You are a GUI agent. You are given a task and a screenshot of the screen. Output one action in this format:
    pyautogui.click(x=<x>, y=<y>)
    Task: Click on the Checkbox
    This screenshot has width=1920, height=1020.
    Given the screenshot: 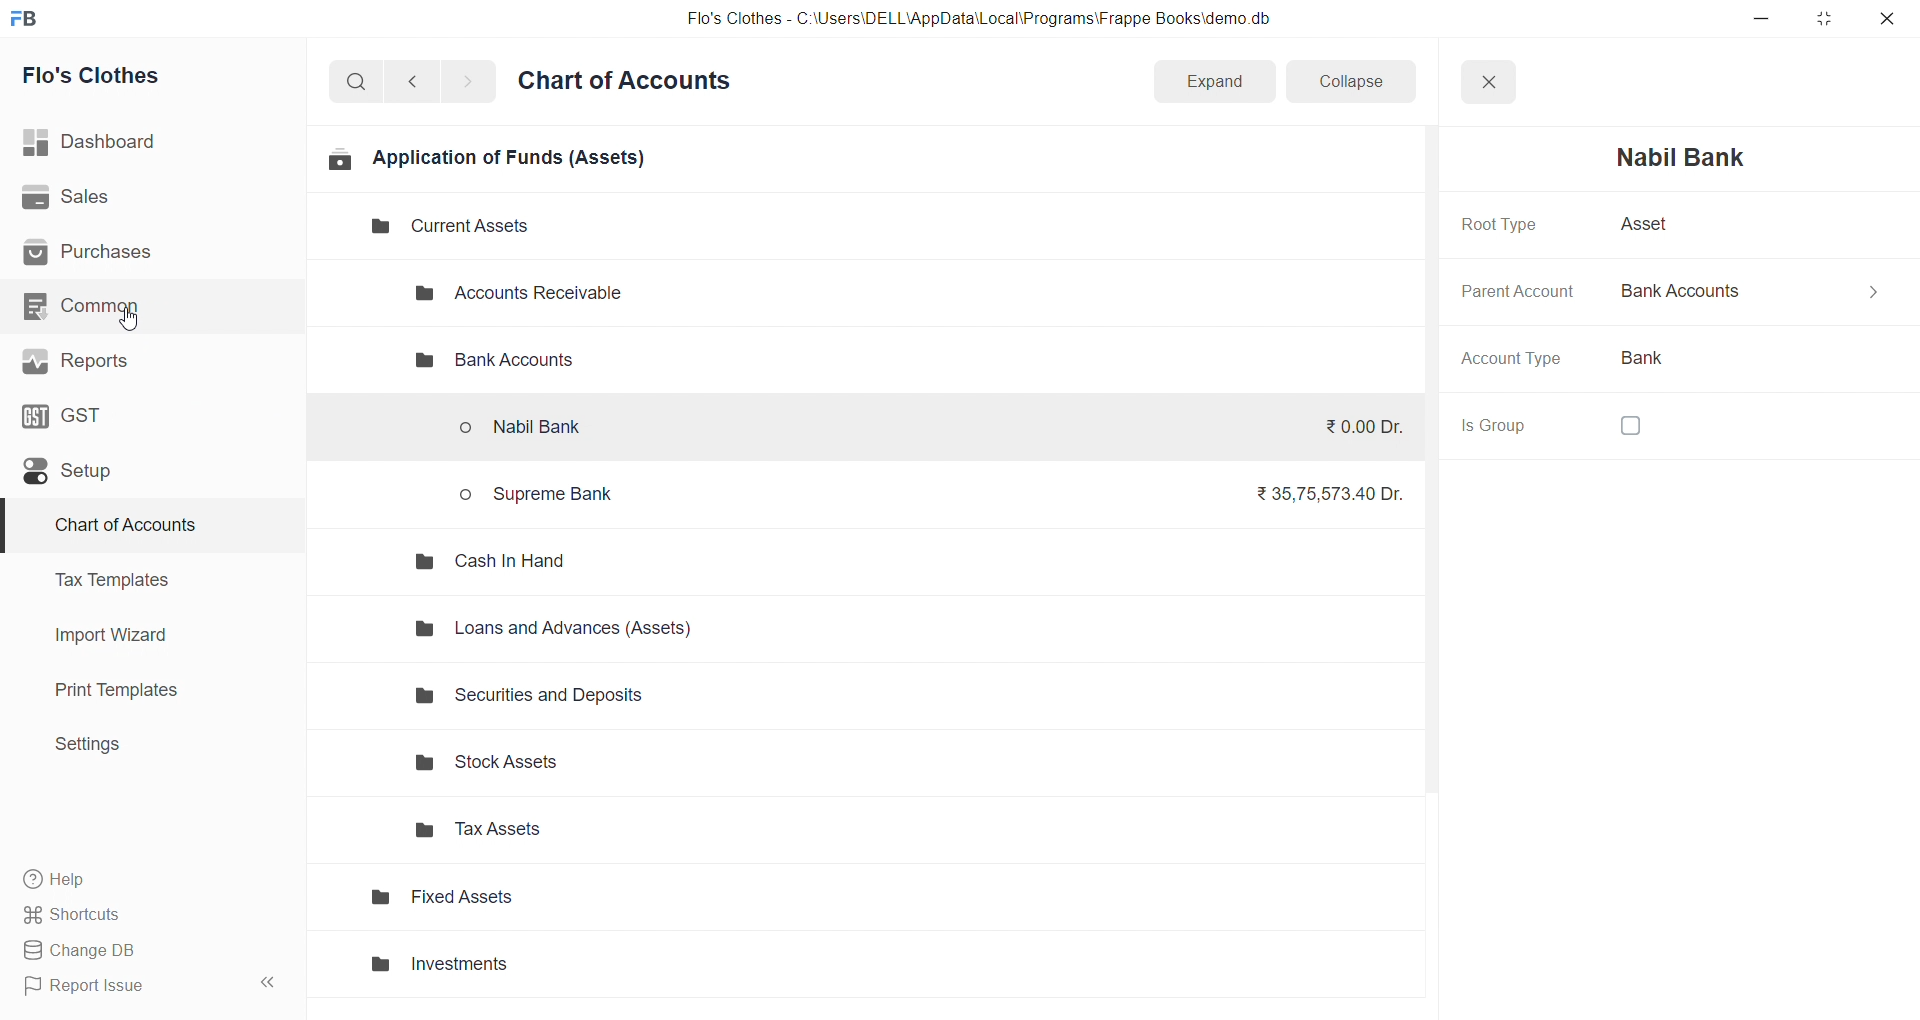 What is the action you would take?
    pyautogui.click(x=1636, y=427)
    